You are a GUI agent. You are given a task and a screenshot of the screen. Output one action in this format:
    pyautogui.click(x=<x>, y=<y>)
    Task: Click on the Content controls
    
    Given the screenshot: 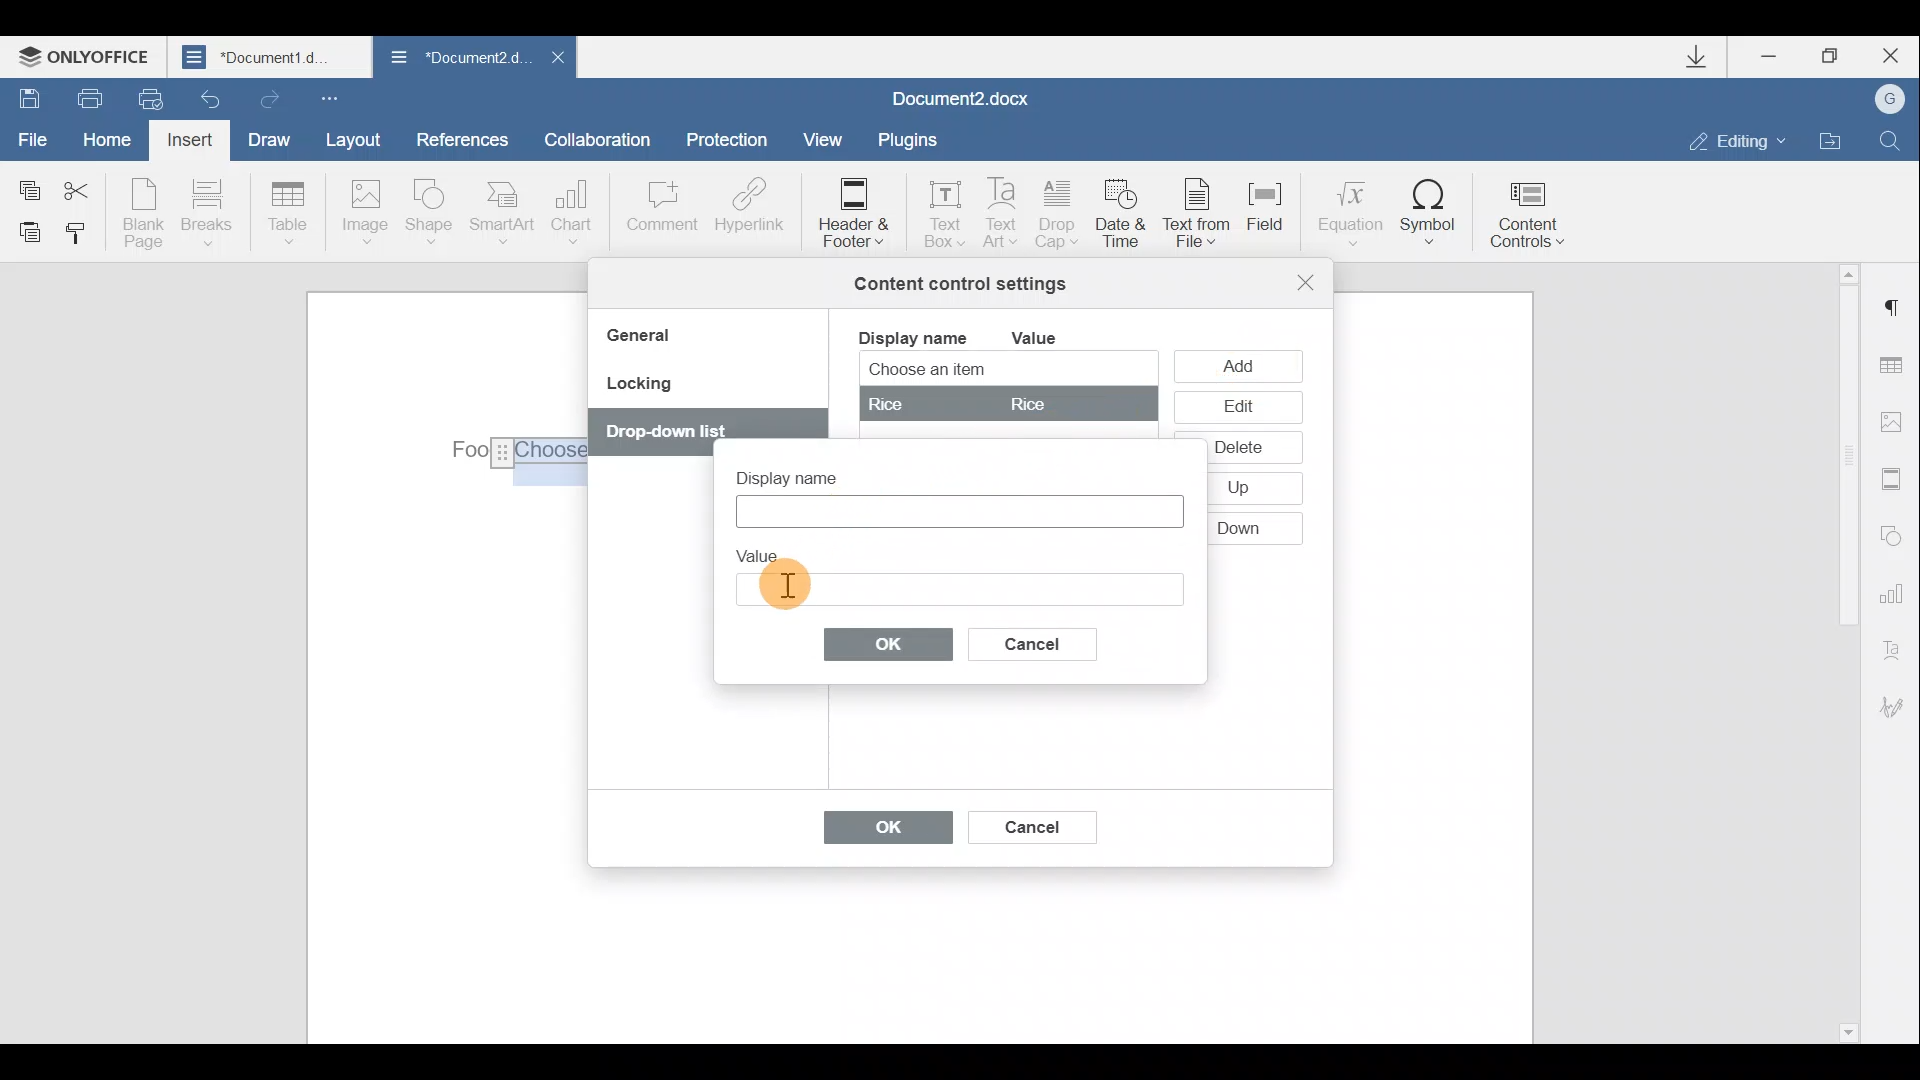 What is the action you would take?
    pyautogui.click(x=1535, y=208)
    